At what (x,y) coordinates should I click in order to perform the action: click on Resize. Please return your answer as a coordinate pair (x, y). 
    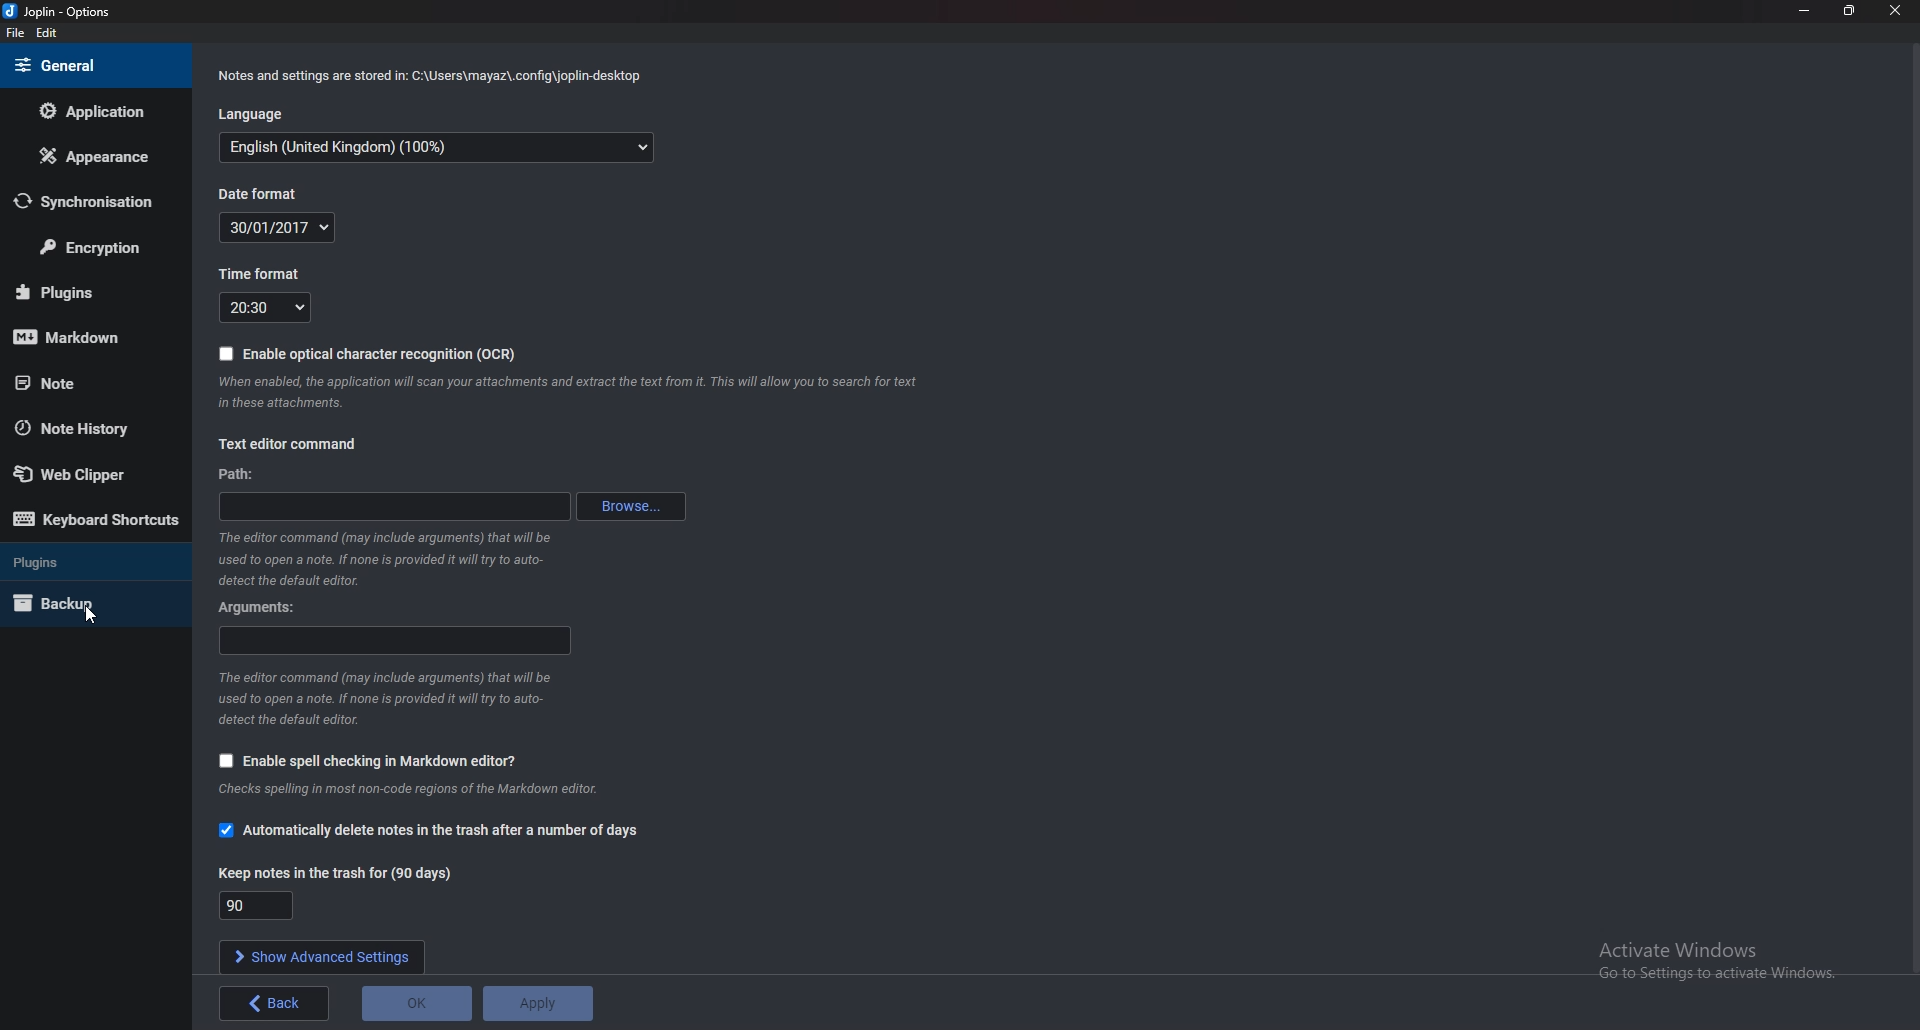
    Looking at the image, I should click on (1850, 11).